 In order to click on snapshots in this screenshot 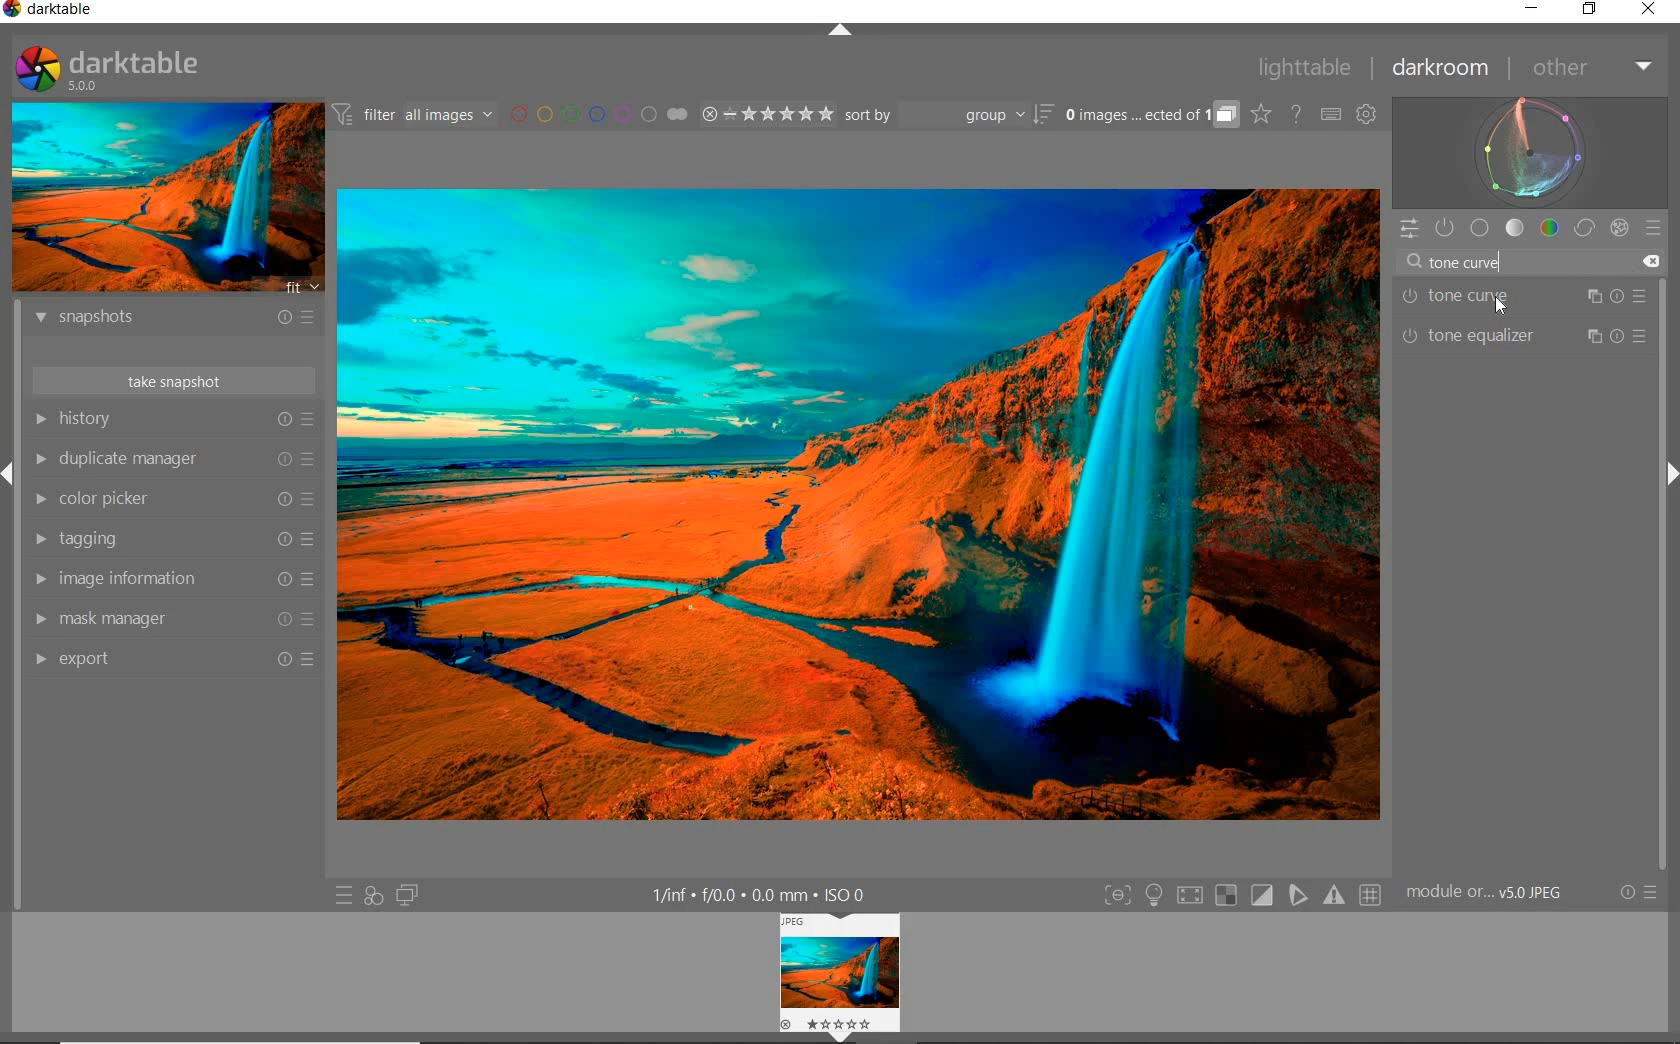, I will do `click(179, 320)`.